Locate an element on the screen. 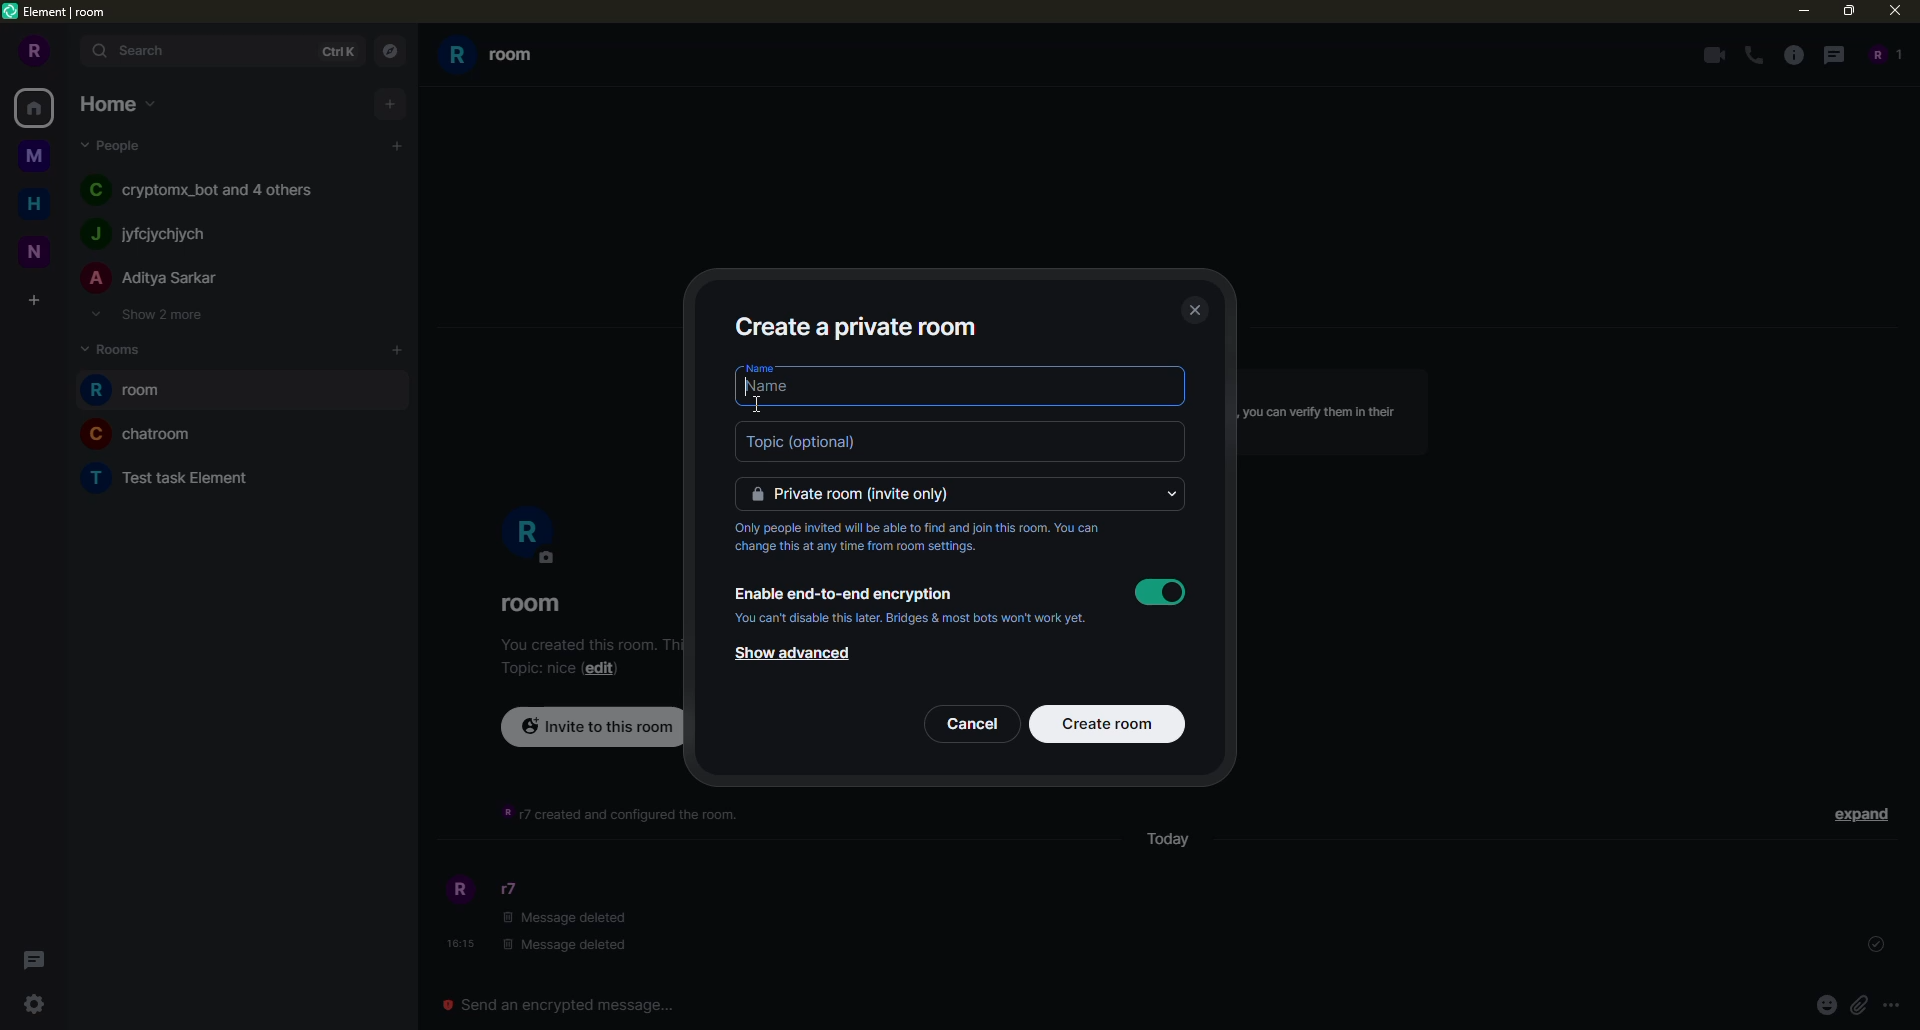  home is located at coordinates (117, 103).